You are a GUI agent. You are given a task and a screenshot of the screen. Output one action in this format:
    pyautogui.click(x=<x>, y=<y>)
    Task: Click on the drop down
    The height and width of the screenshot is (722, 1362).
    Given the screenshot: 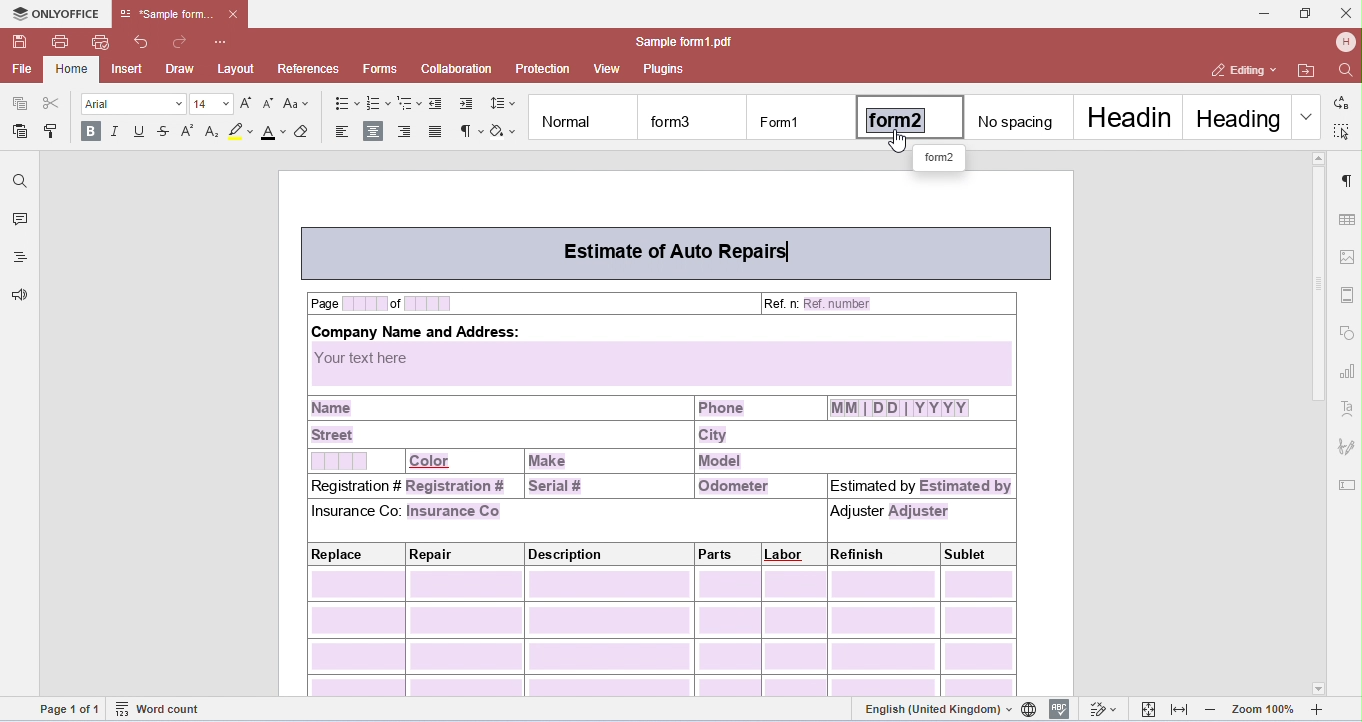 What is the action you would take?
    pyautogui.click(x=1306, y=116)
    